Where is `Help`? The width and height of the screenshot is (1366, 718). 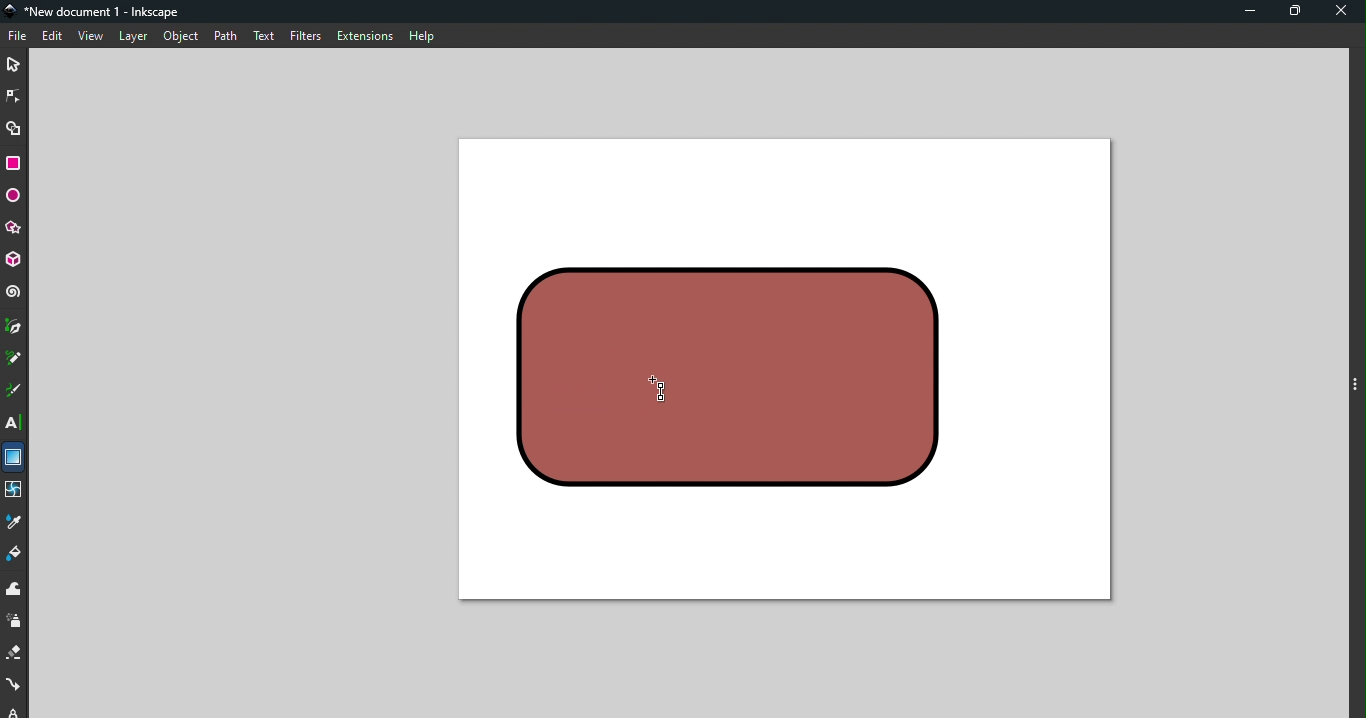 Help is located at coordinates (421, 33).